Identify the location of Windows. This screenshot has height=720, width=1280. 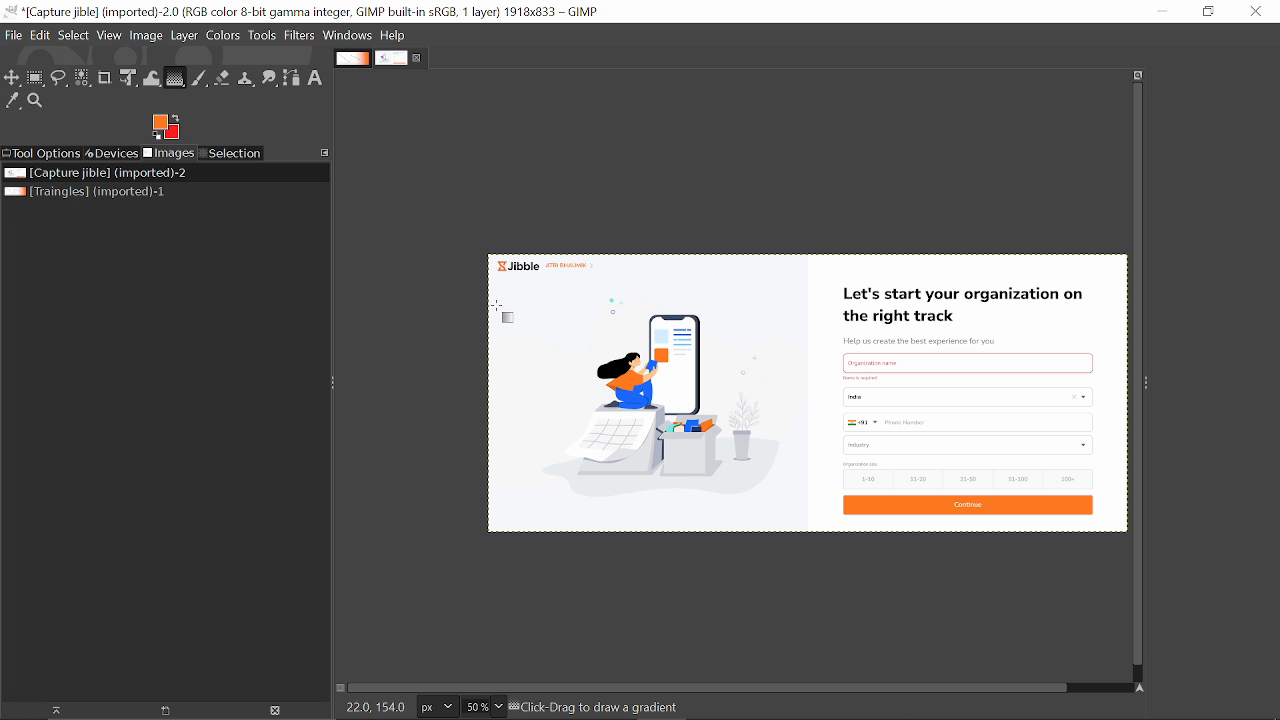
(348, 36).